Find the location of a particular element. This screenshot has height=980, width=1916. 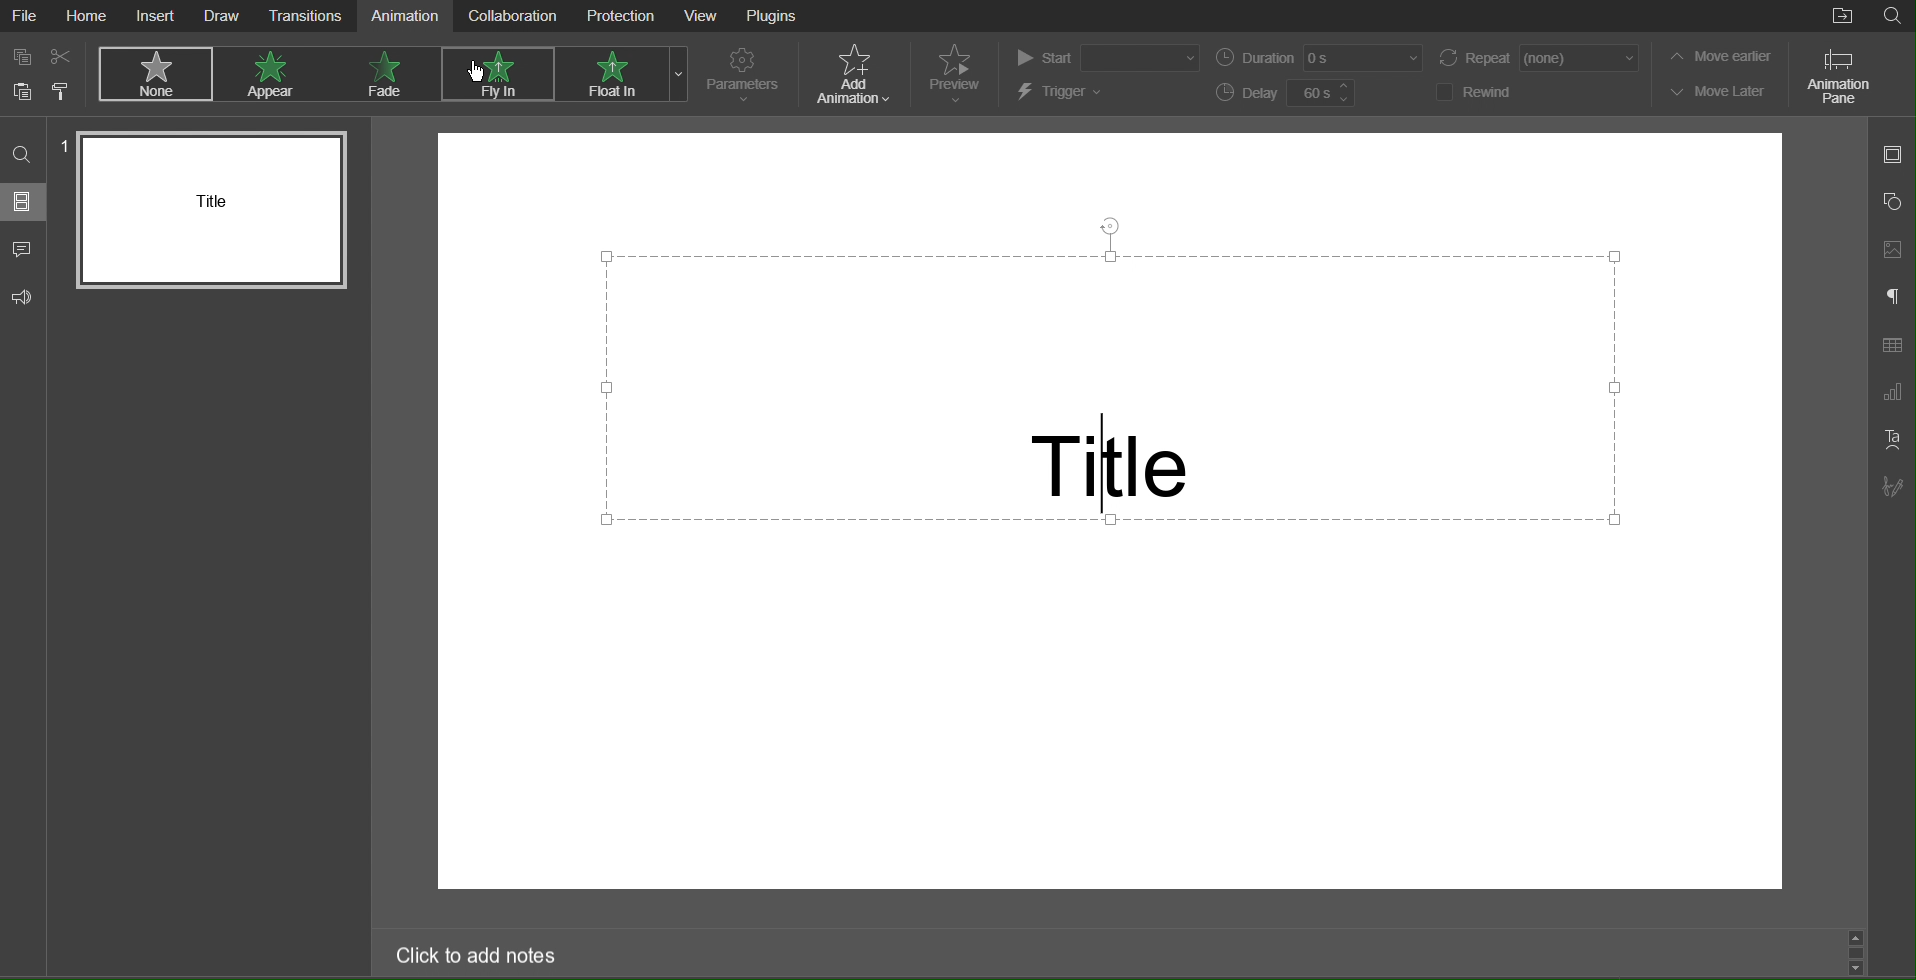

Rewind is located at coordinates (1475, 92).